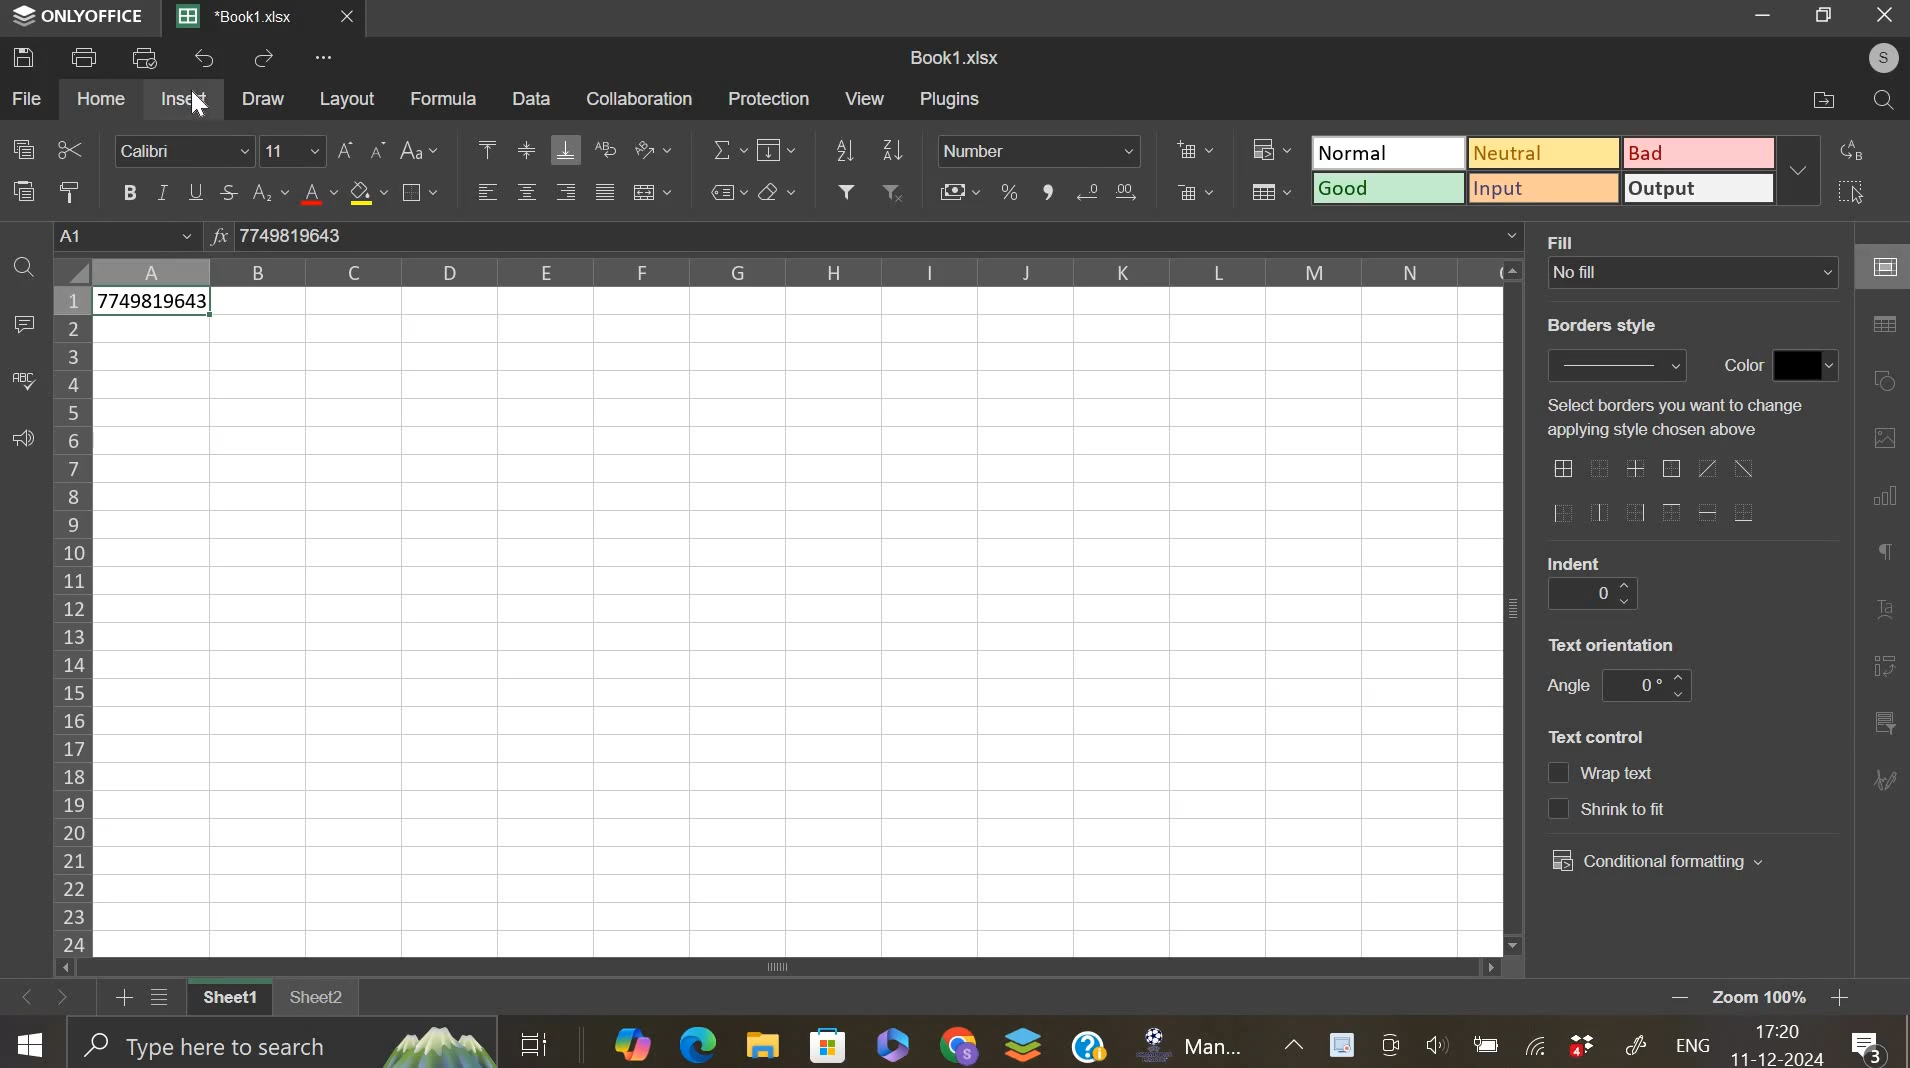 This screenshot has width=1910, height=1068. What do you see at coordinates (363, 150) in the screenshot?
I see `change font size` at bounding box center [363, 150].